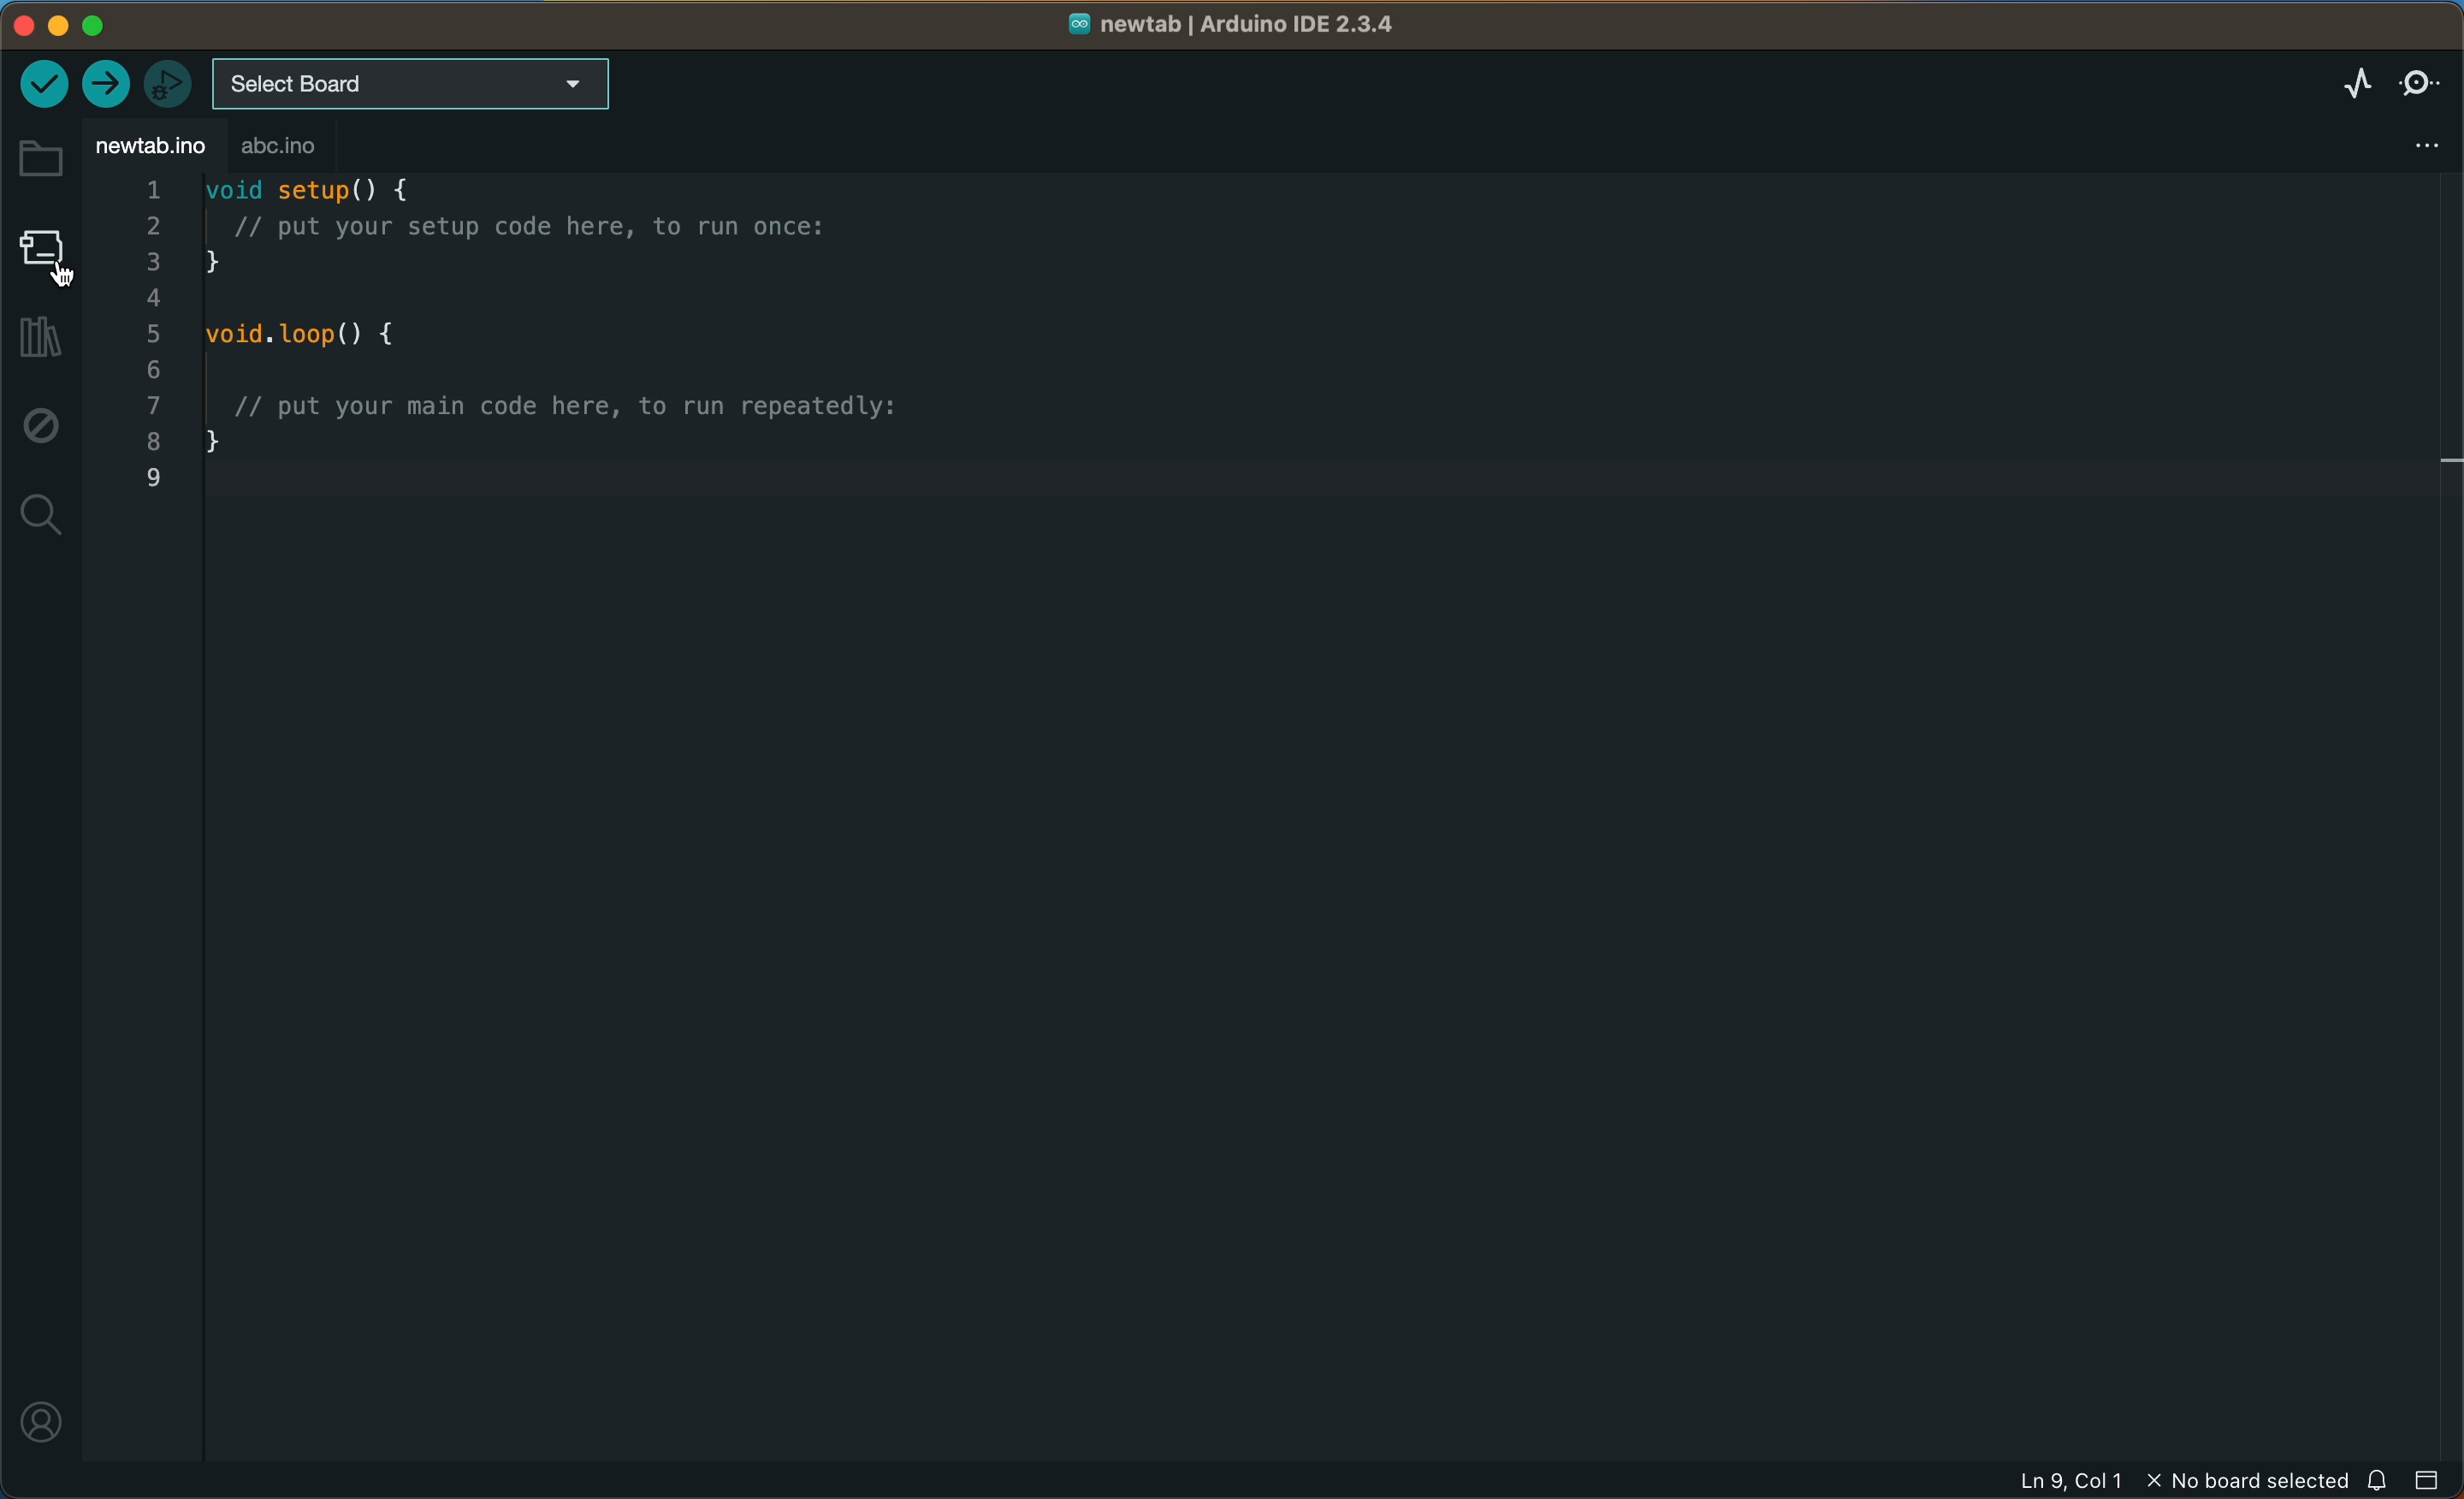 The image size is (2464, 1499). Describe the element at coordinates (2352, 82) in the screenshot. I see `serial plotter` at that location.